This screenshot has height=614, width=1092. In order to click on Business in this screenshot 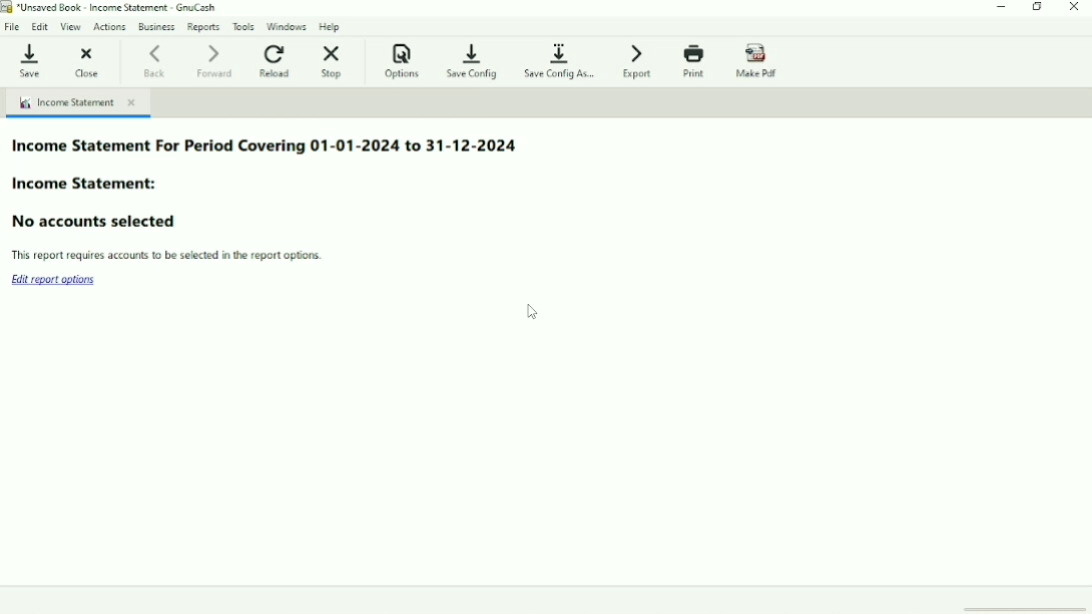, I will do `click(156, 26)`.